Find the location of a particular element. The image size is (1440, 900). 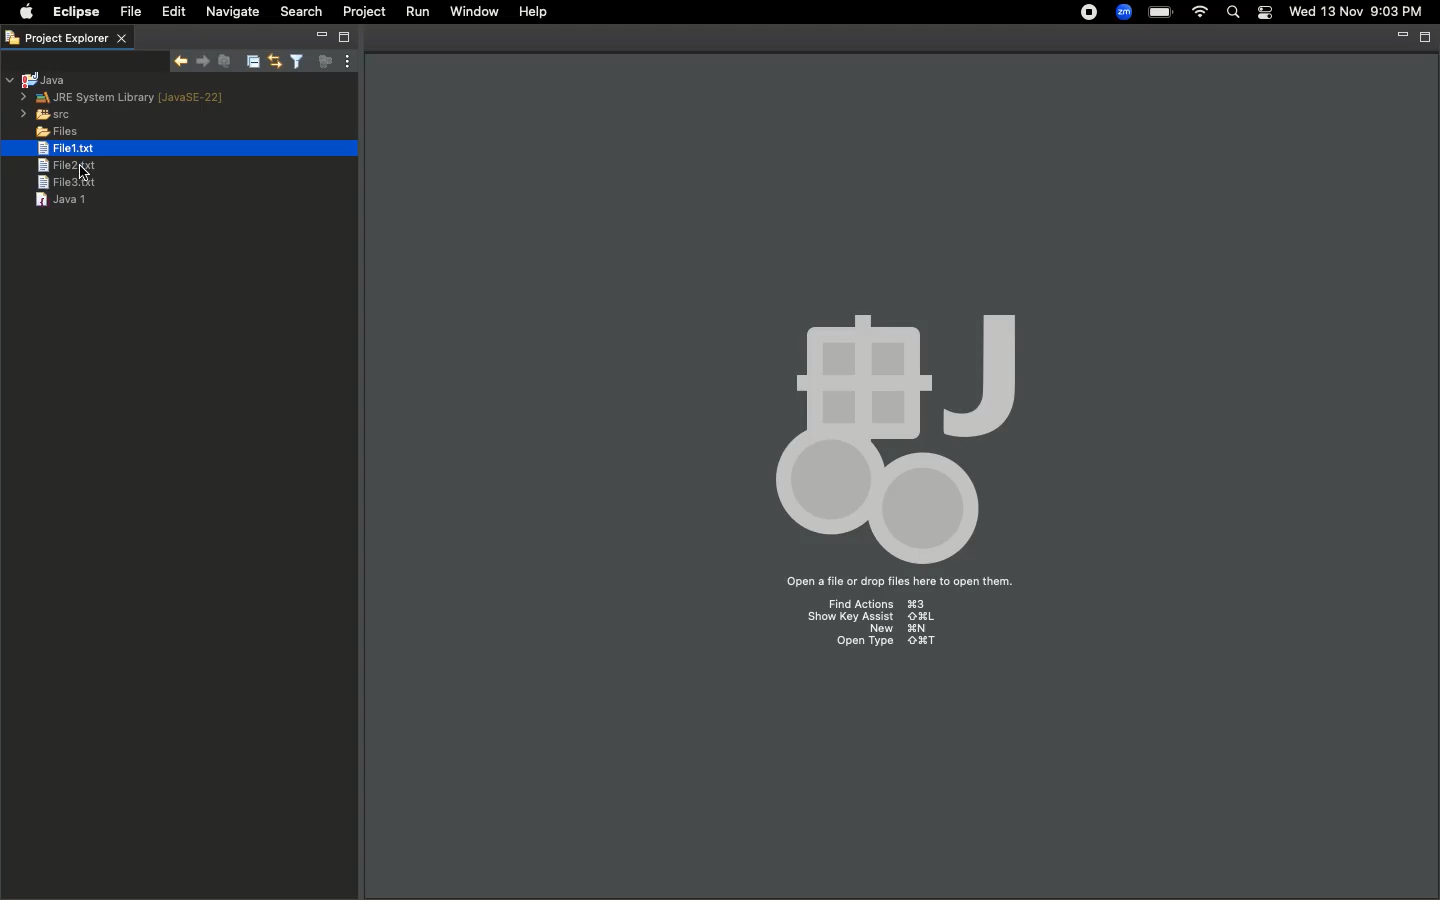

Project is located at coordinates (365, 12).